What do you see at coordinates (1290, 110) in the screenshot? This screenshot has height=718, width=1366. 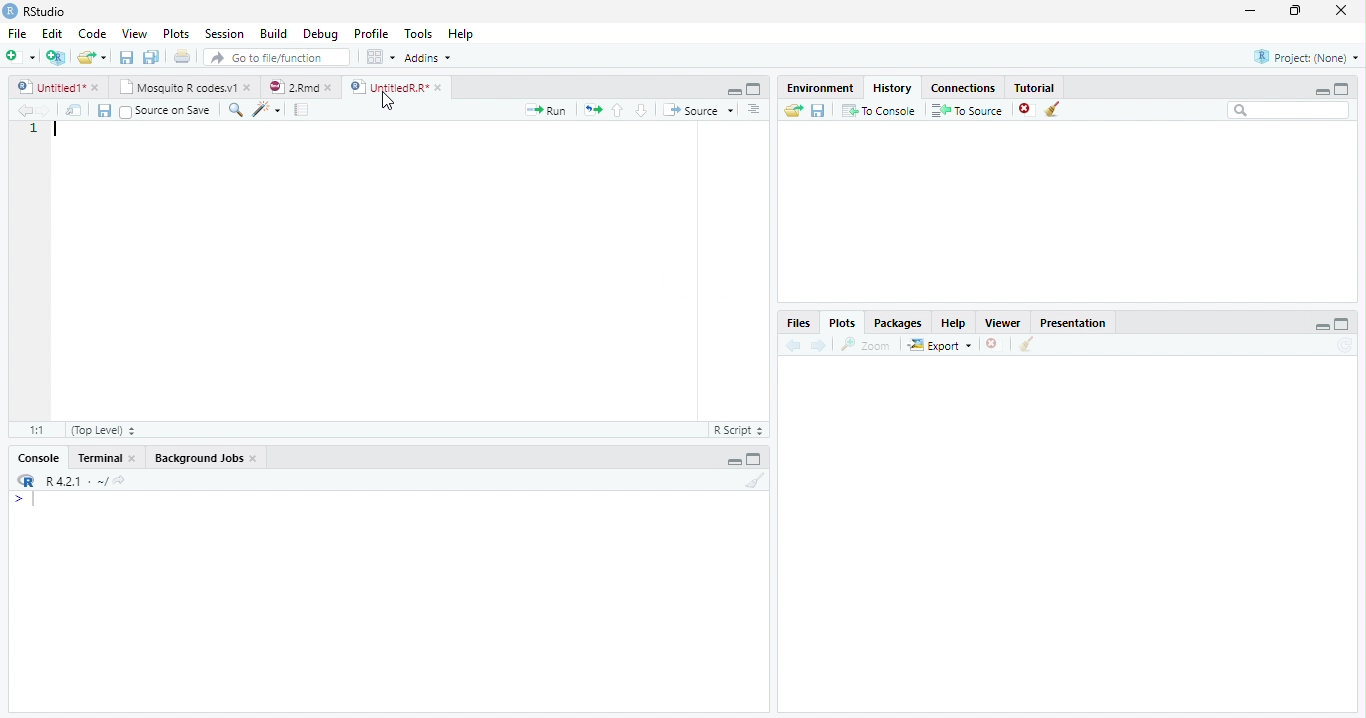 I see `Search bar` at bounding box center [1290, 110].